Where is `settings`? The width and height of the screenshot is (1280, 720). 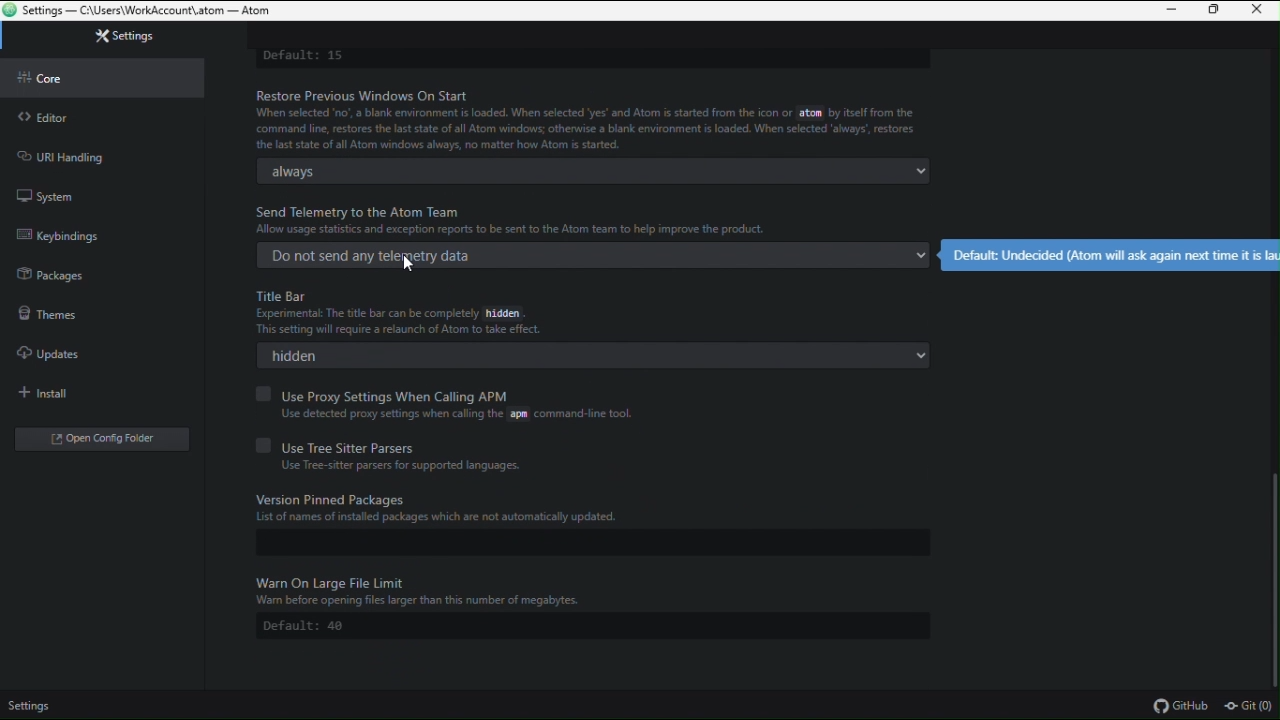 settings is located at coordinates (104, 41).